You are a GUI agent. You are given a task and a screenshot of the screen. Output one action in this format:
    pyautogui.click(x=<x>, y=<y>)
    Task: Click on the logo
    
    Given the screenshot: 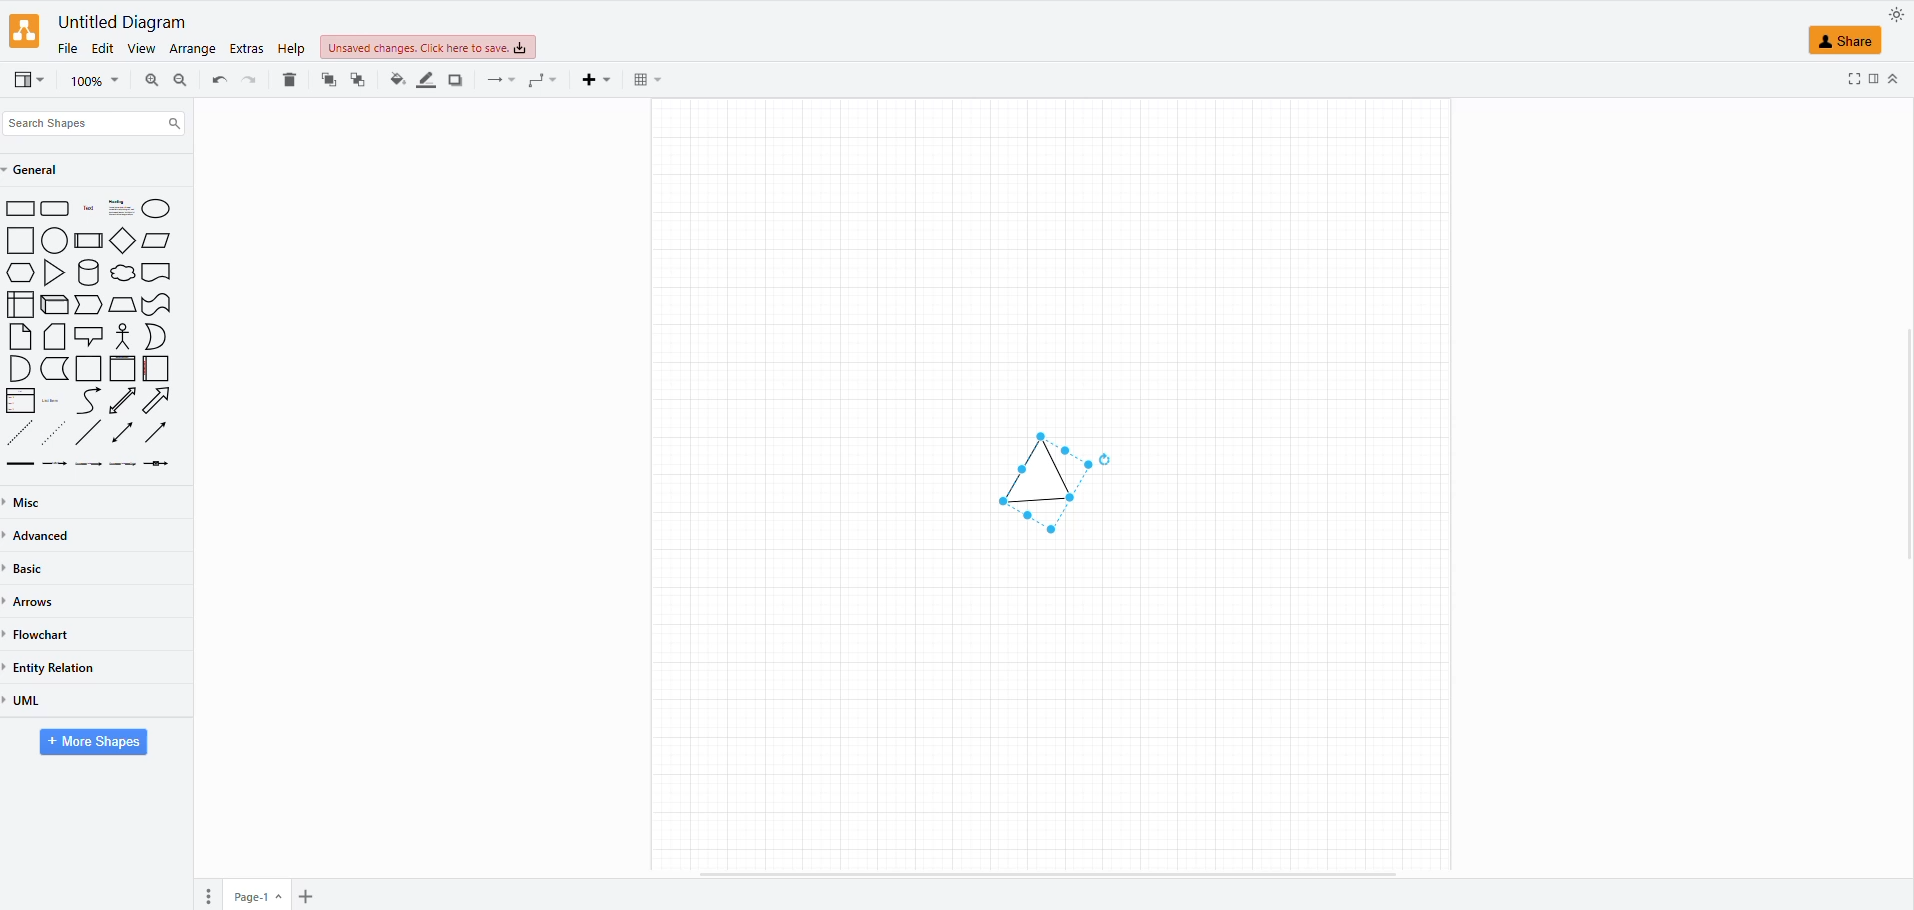 What is the action you would take?
    pyautogui.click(x=26, y=32)
    